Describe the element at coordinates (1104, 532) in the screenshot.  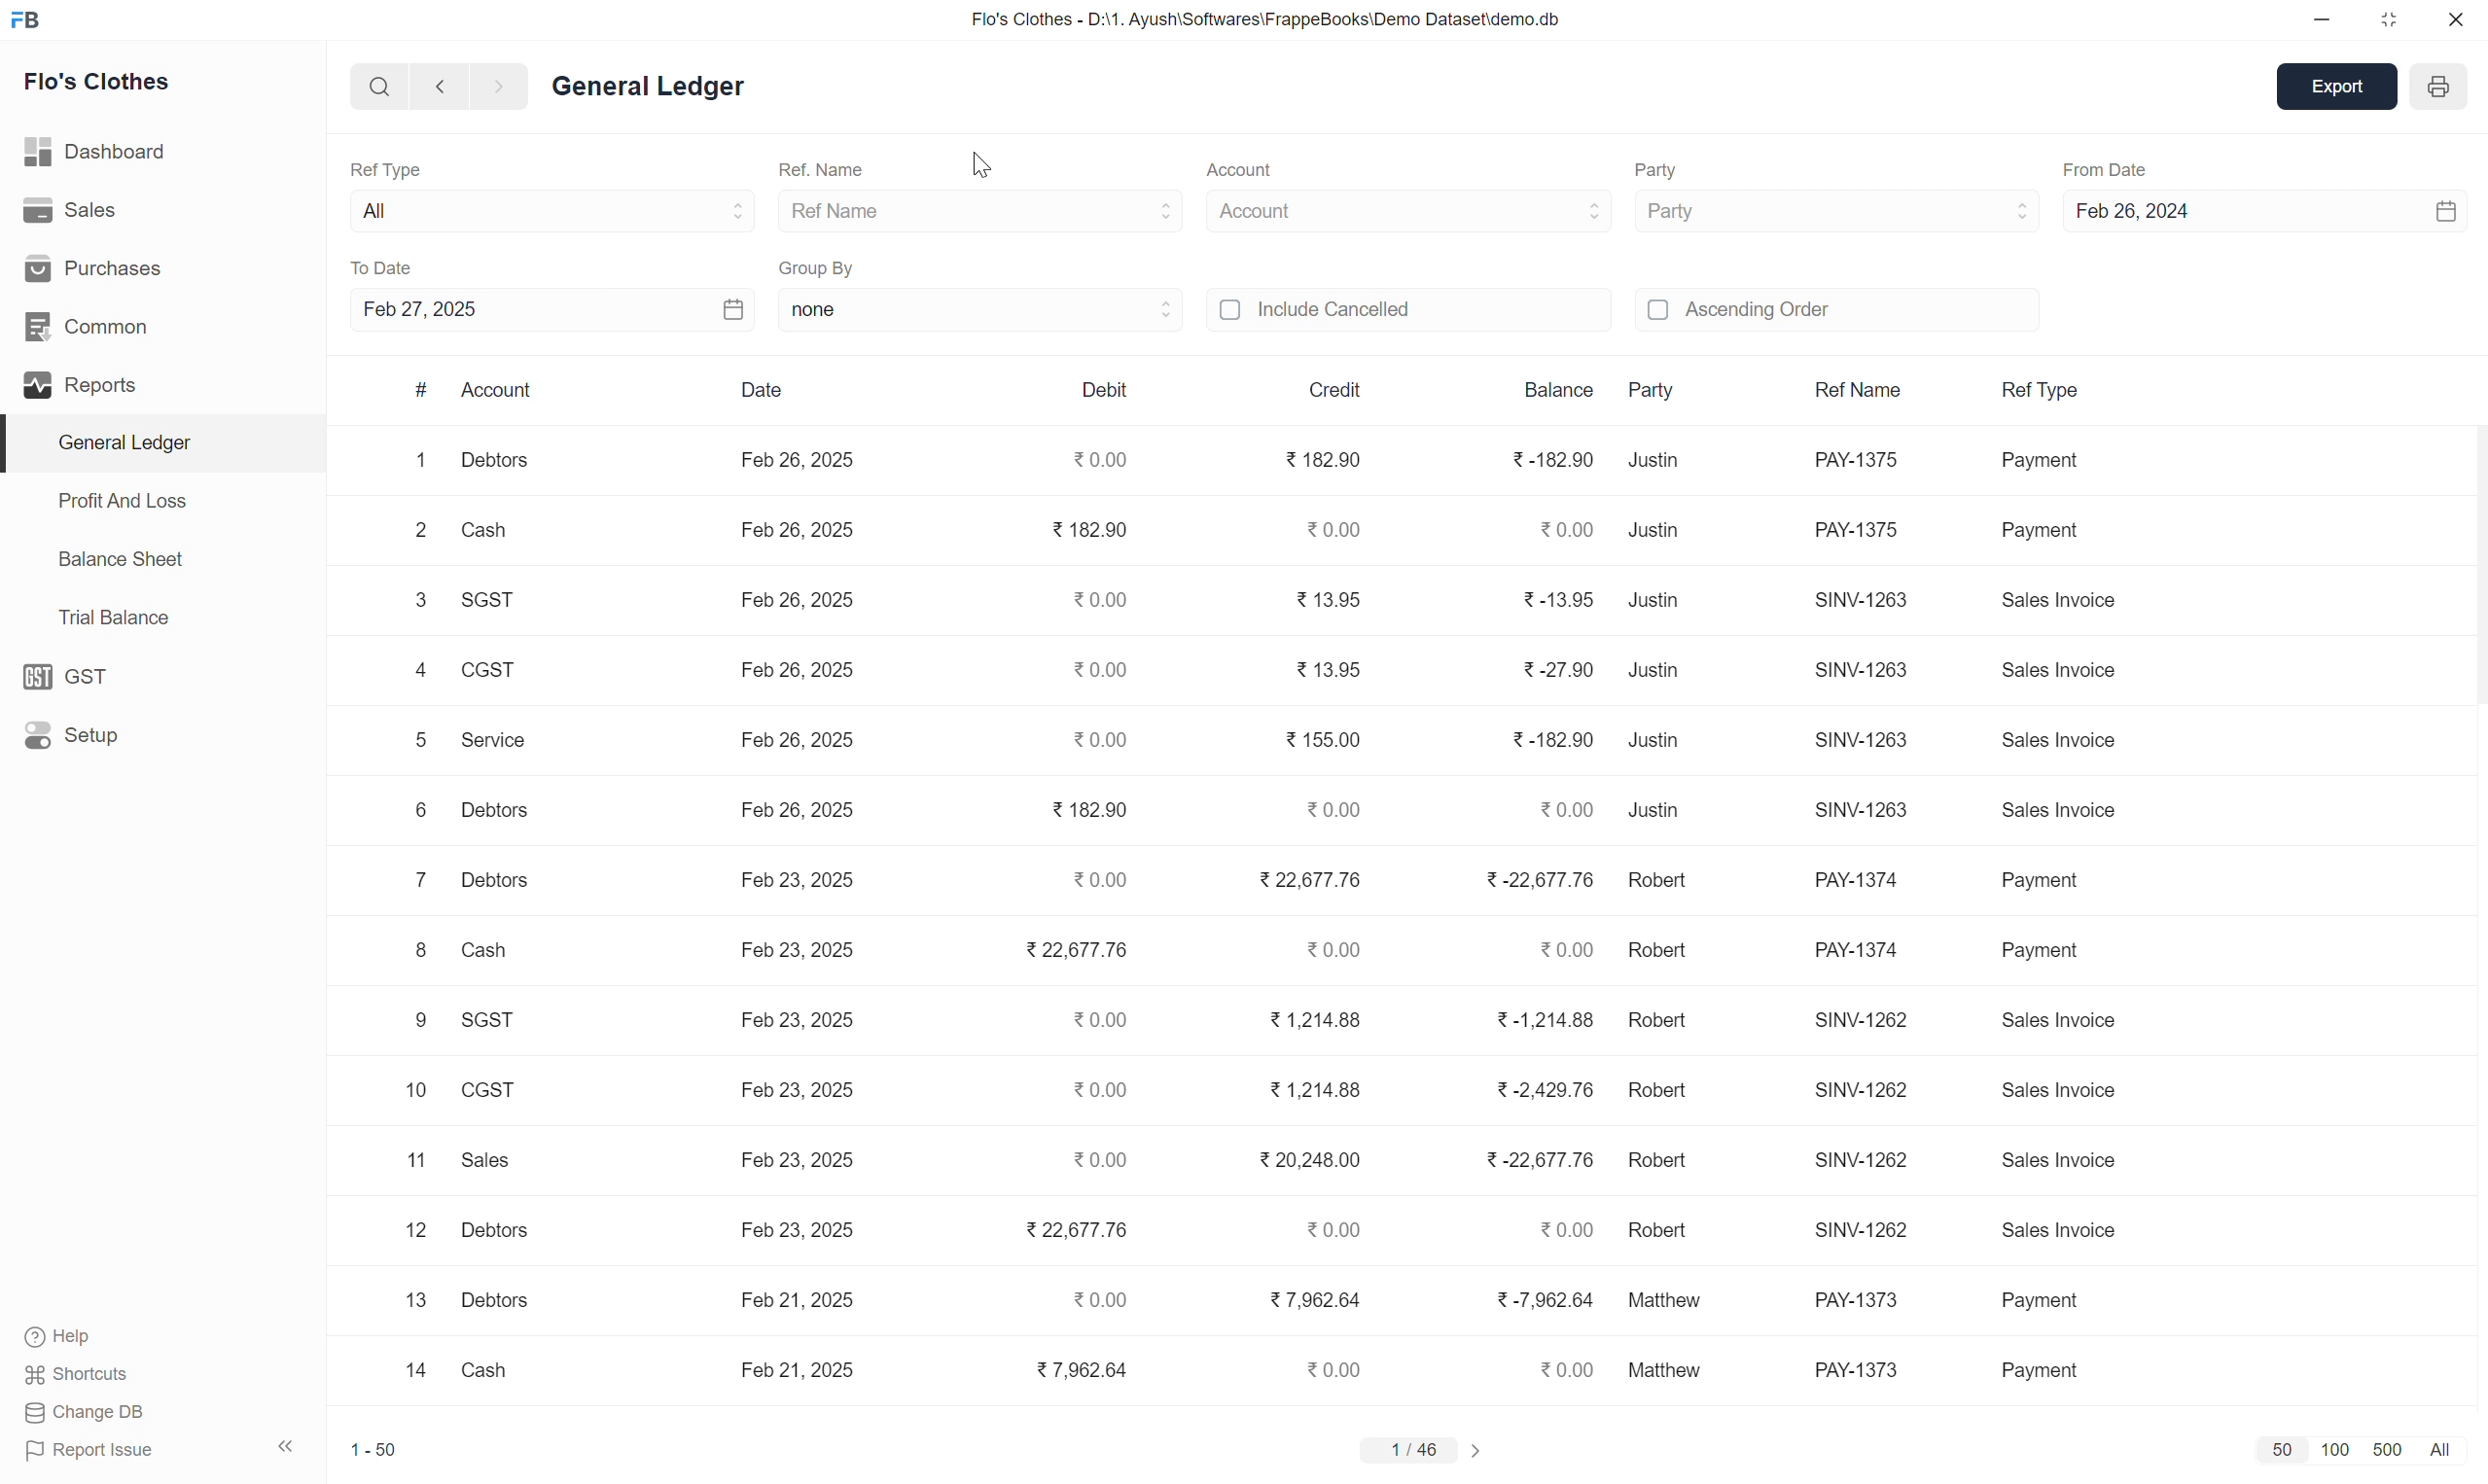
I see `182.90` at that location.